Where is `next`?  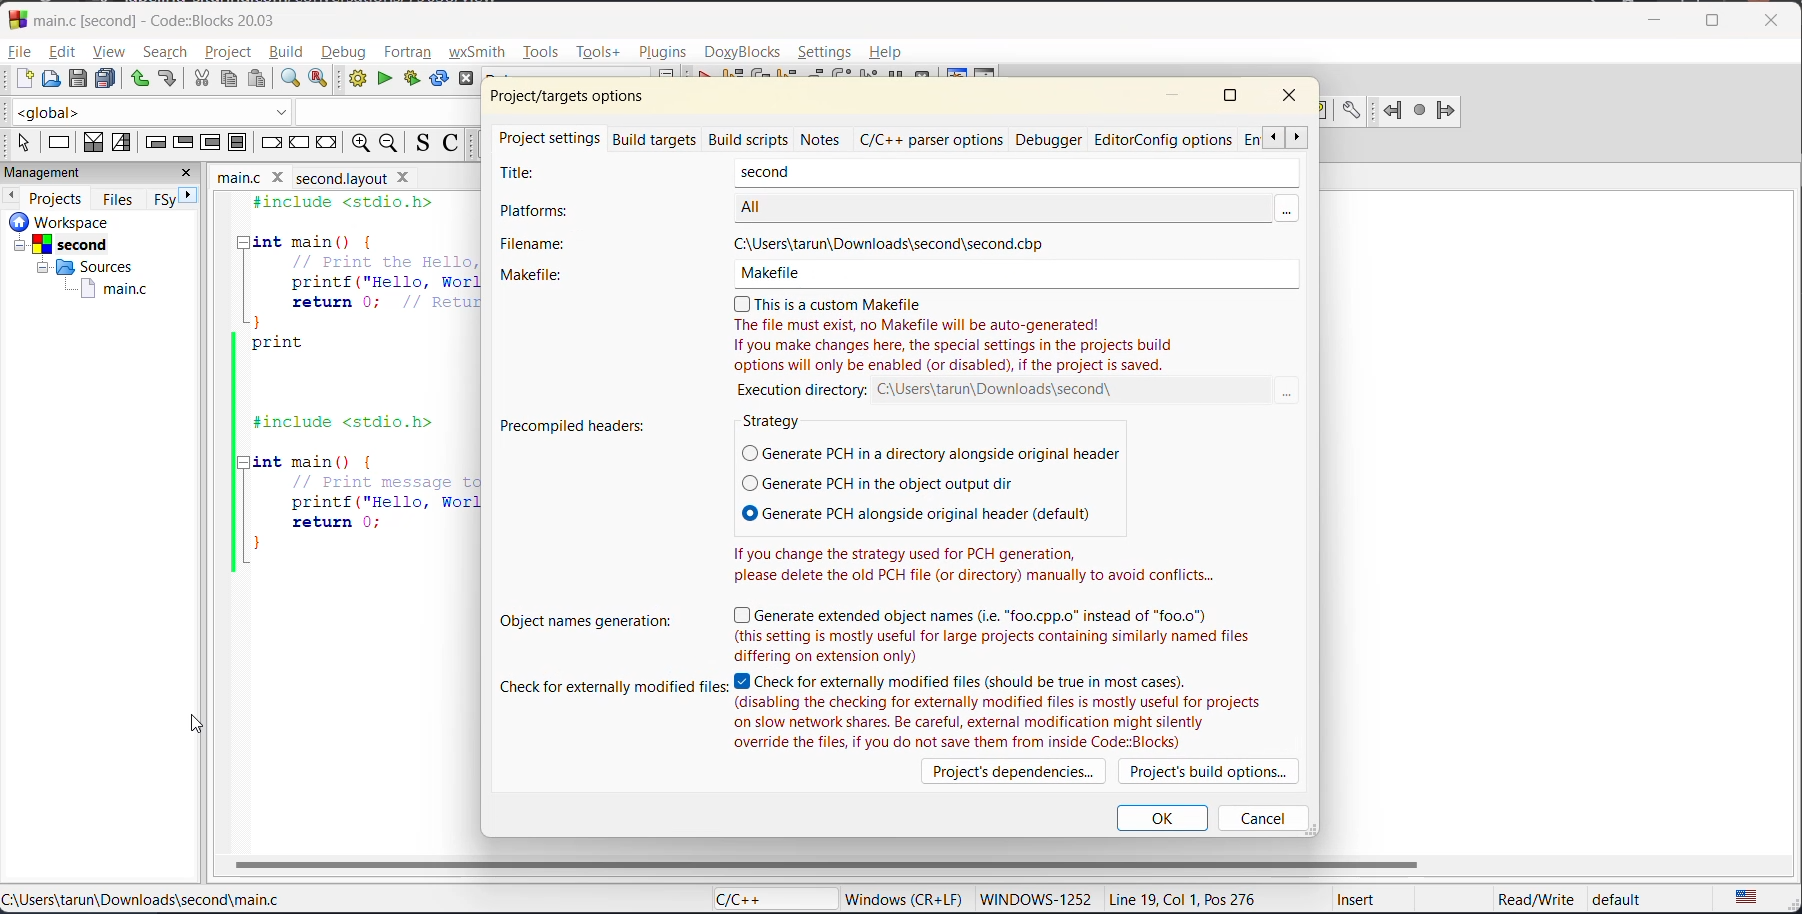
next is located at coordinates (179, 199).